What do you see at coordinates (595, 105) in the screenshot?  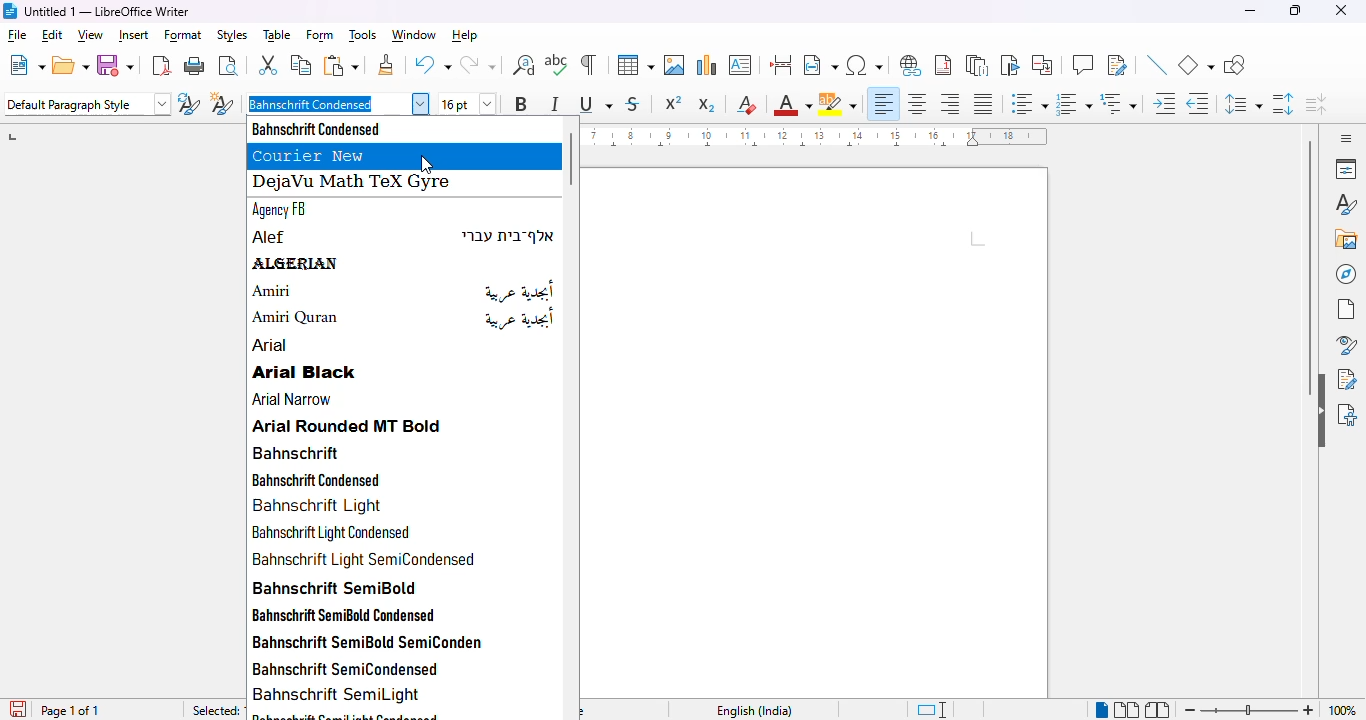 I see `underline` at bounding box center [595, 105].